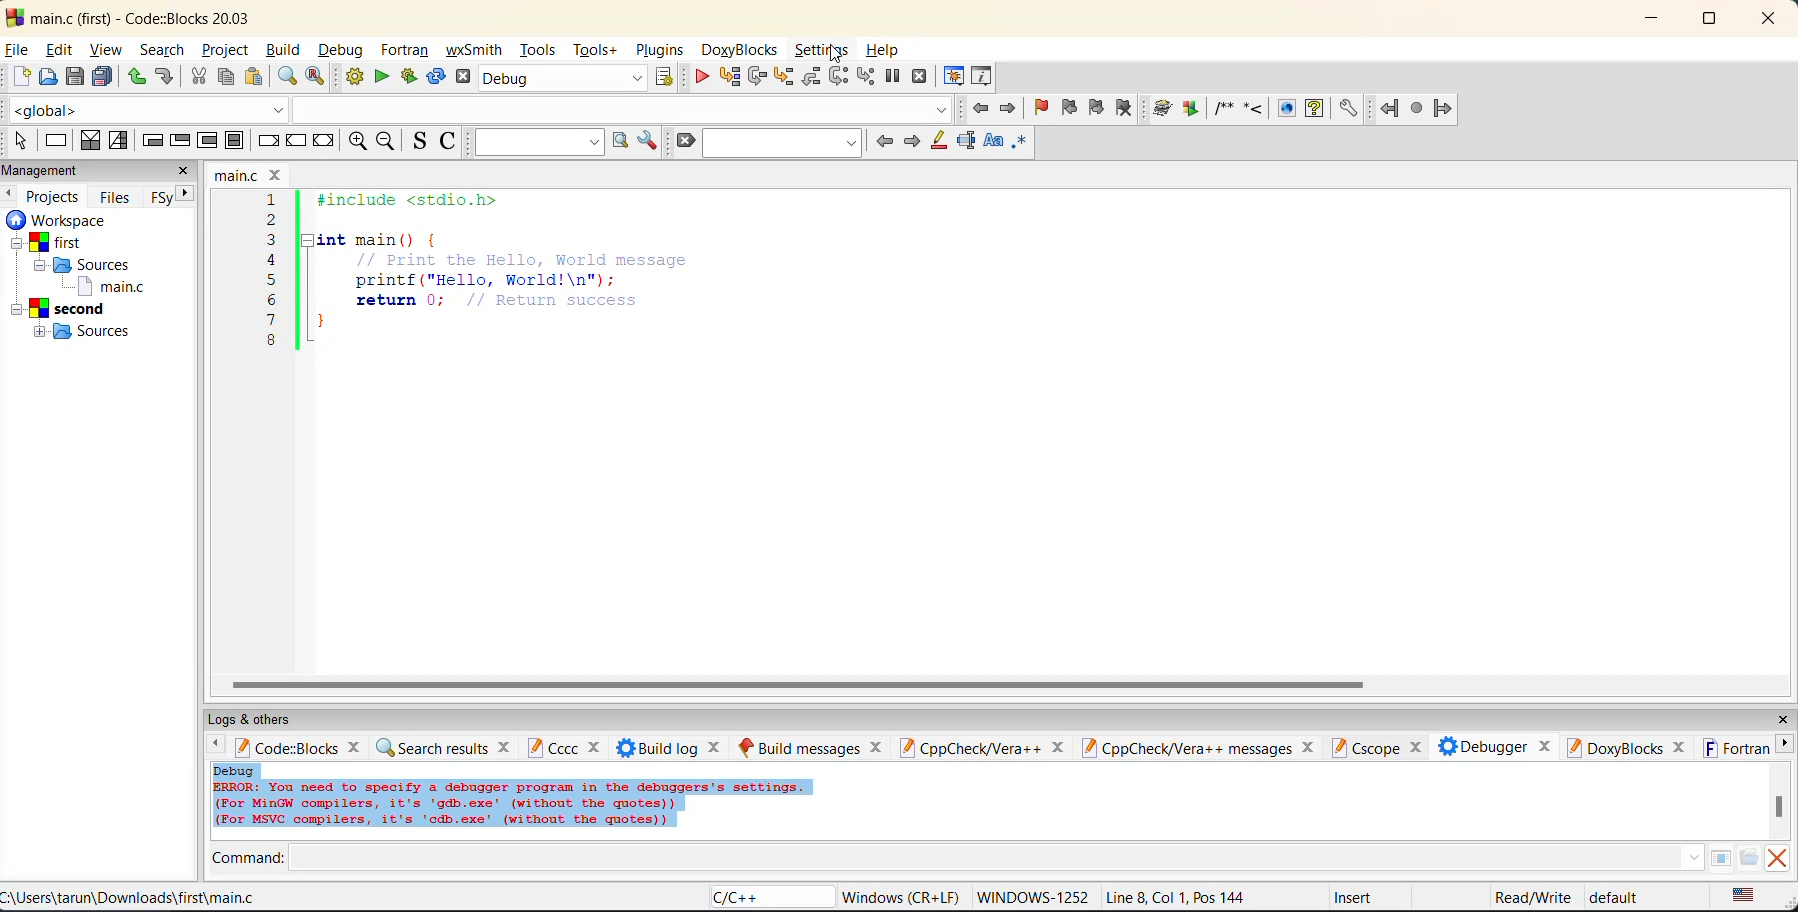  Describe the element at coordinates (286, 52) in the screenshot. I see `build` at that location.